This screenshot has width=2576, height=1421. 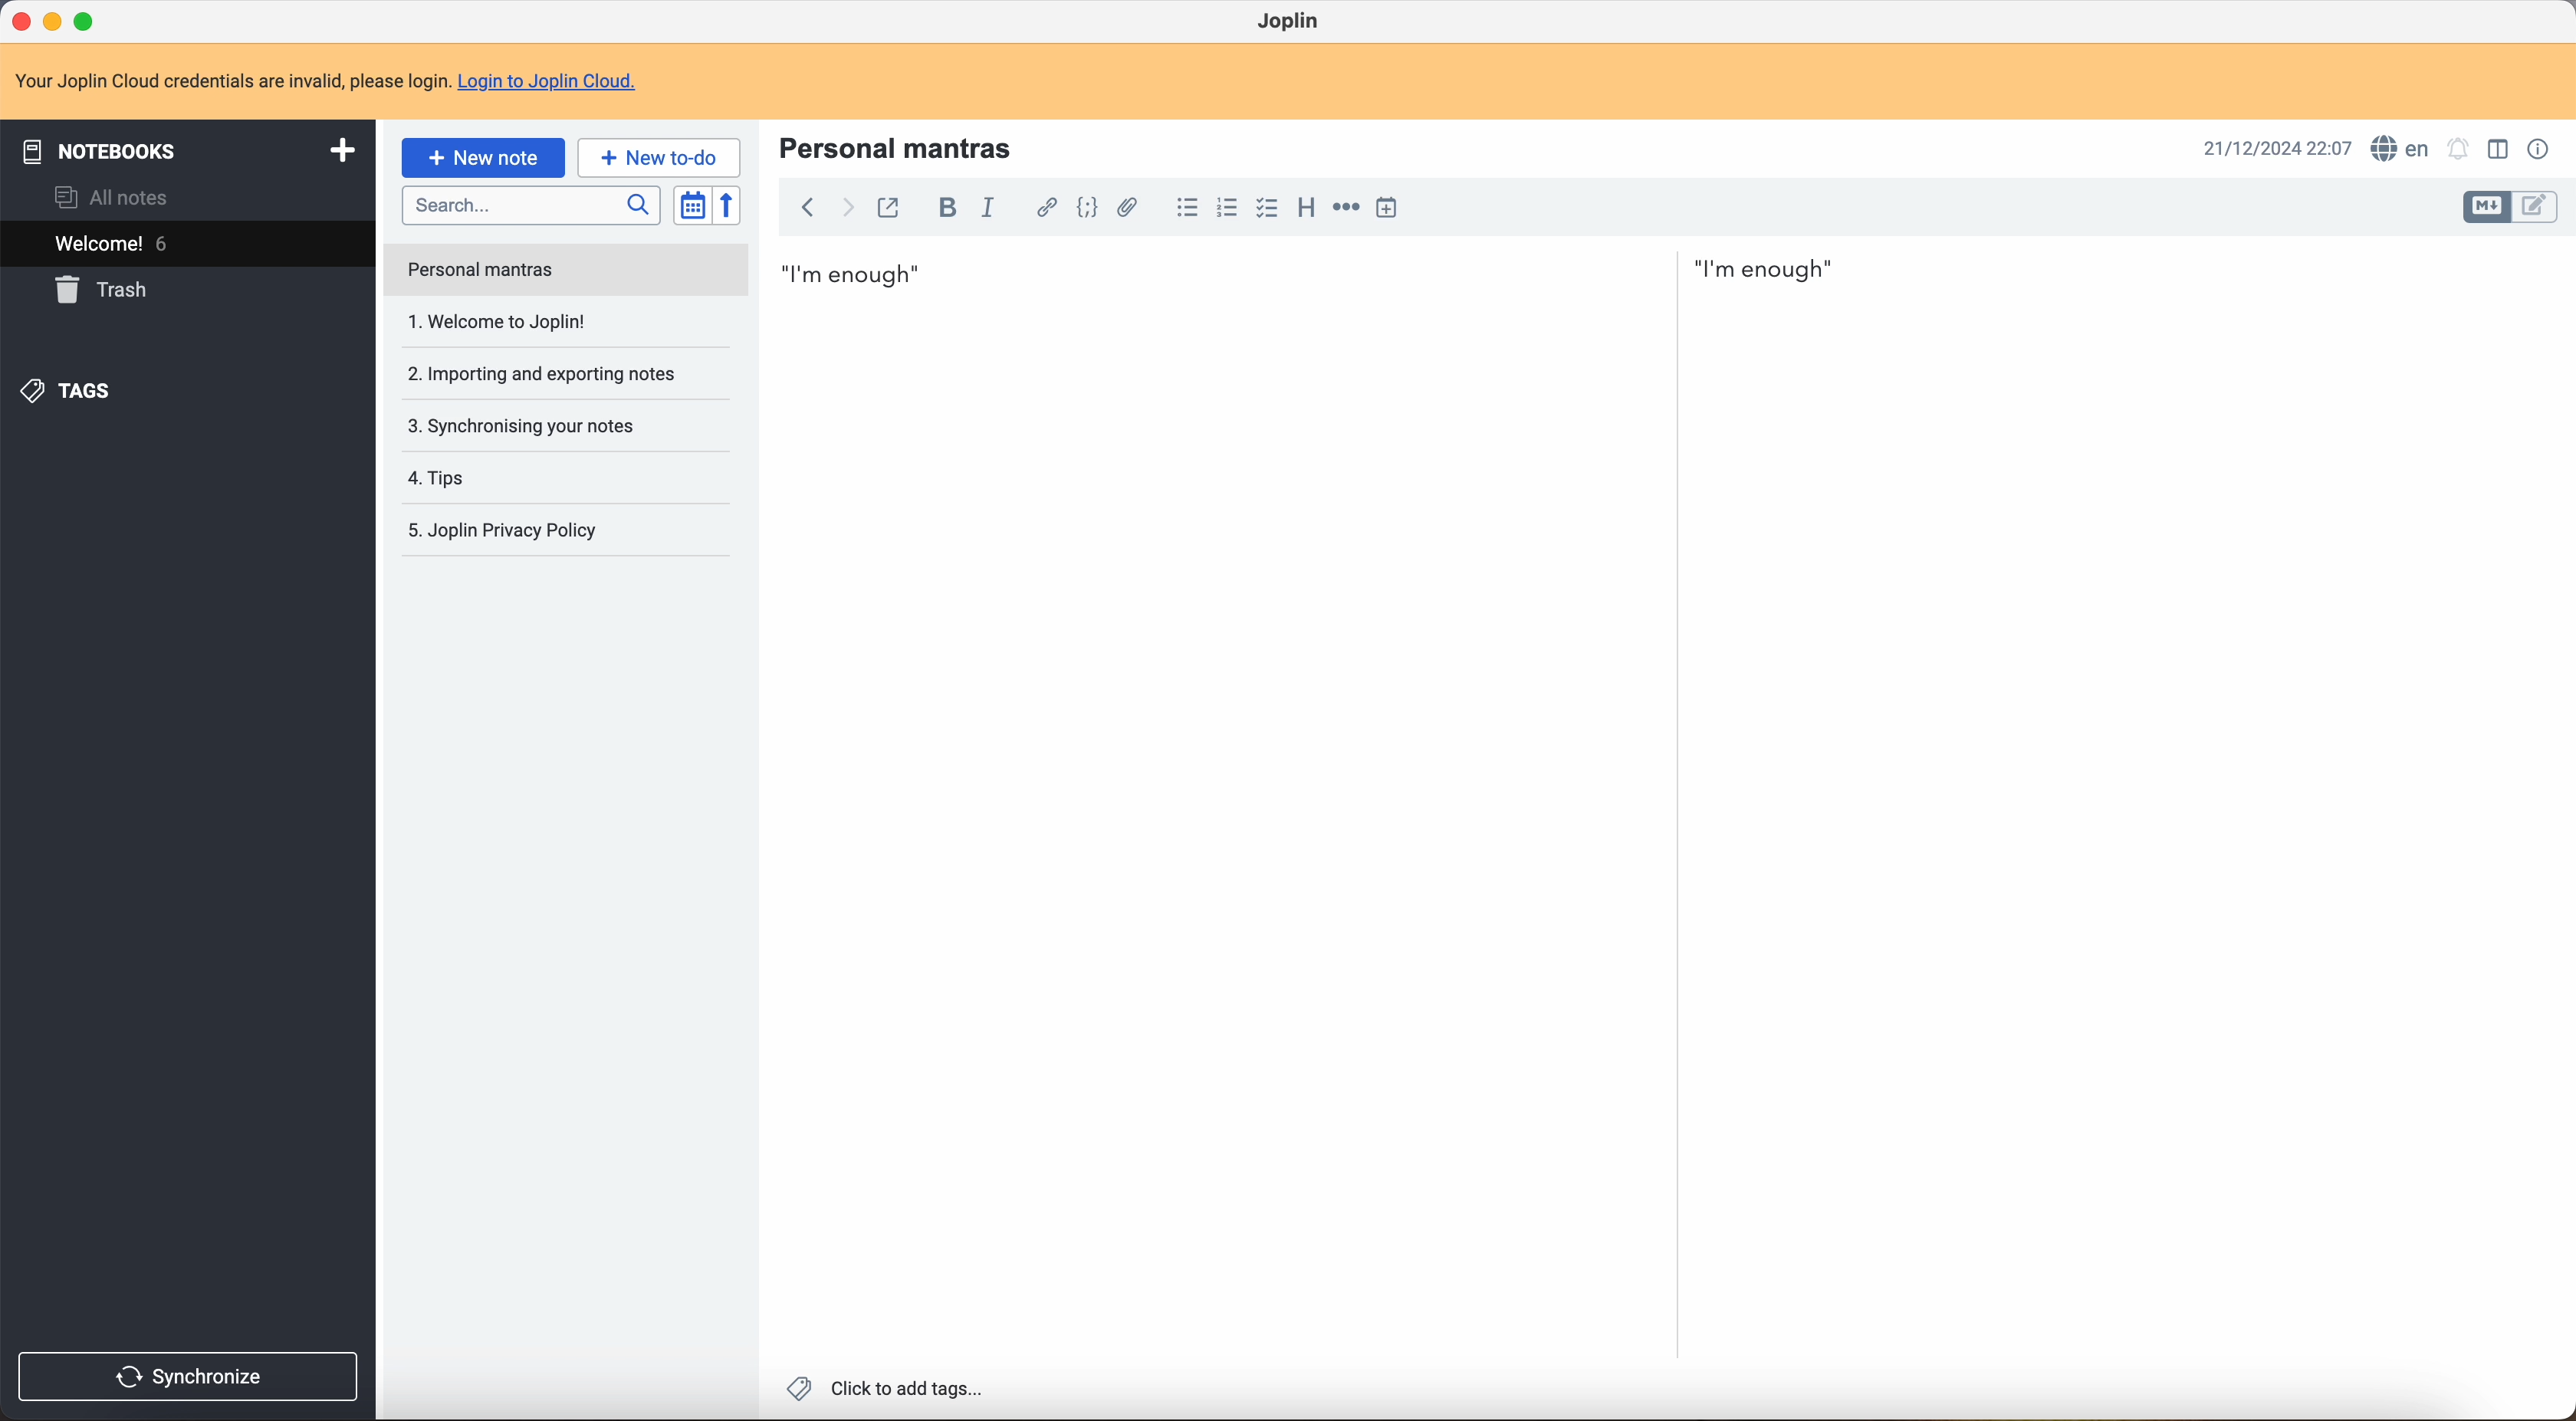 I want to click on I'm enough first mantra, so click(x=1312, y=274).